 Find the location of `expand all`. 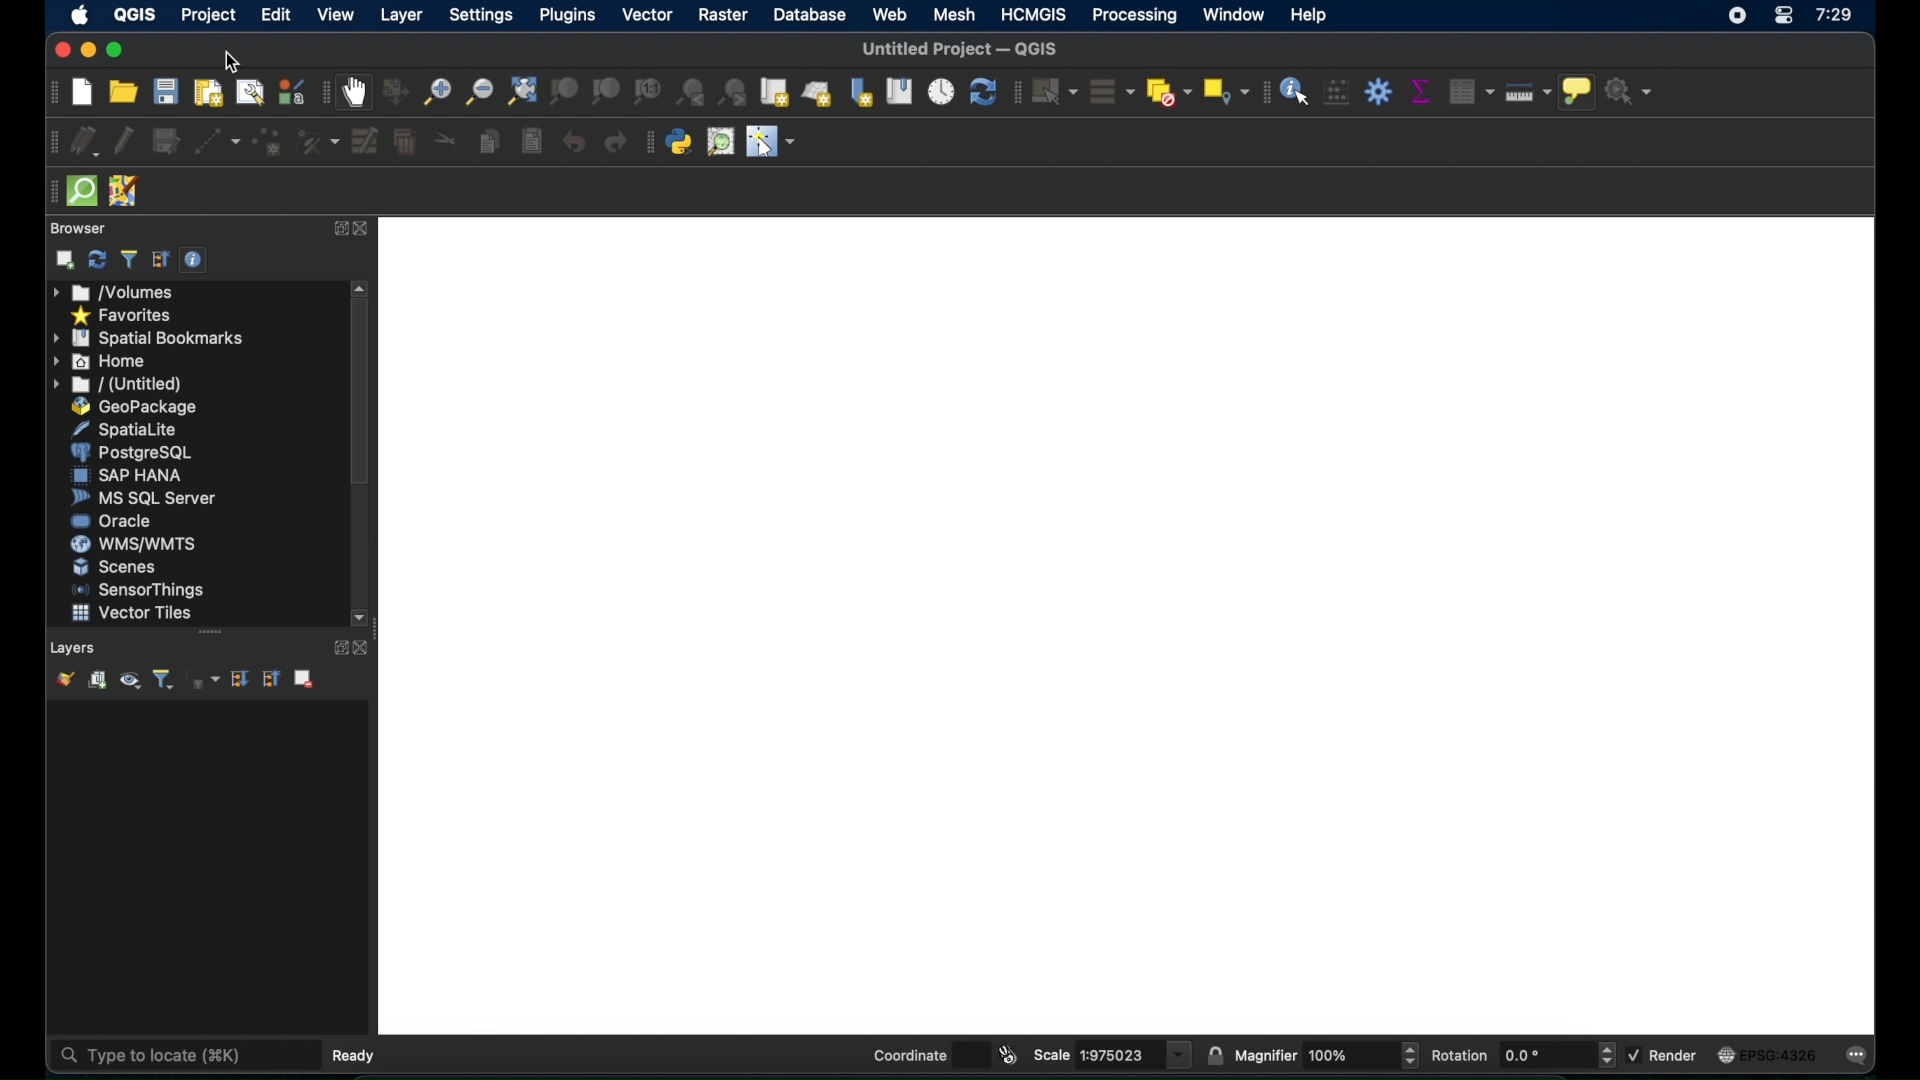

expand all is located at coordinates (241, 678).